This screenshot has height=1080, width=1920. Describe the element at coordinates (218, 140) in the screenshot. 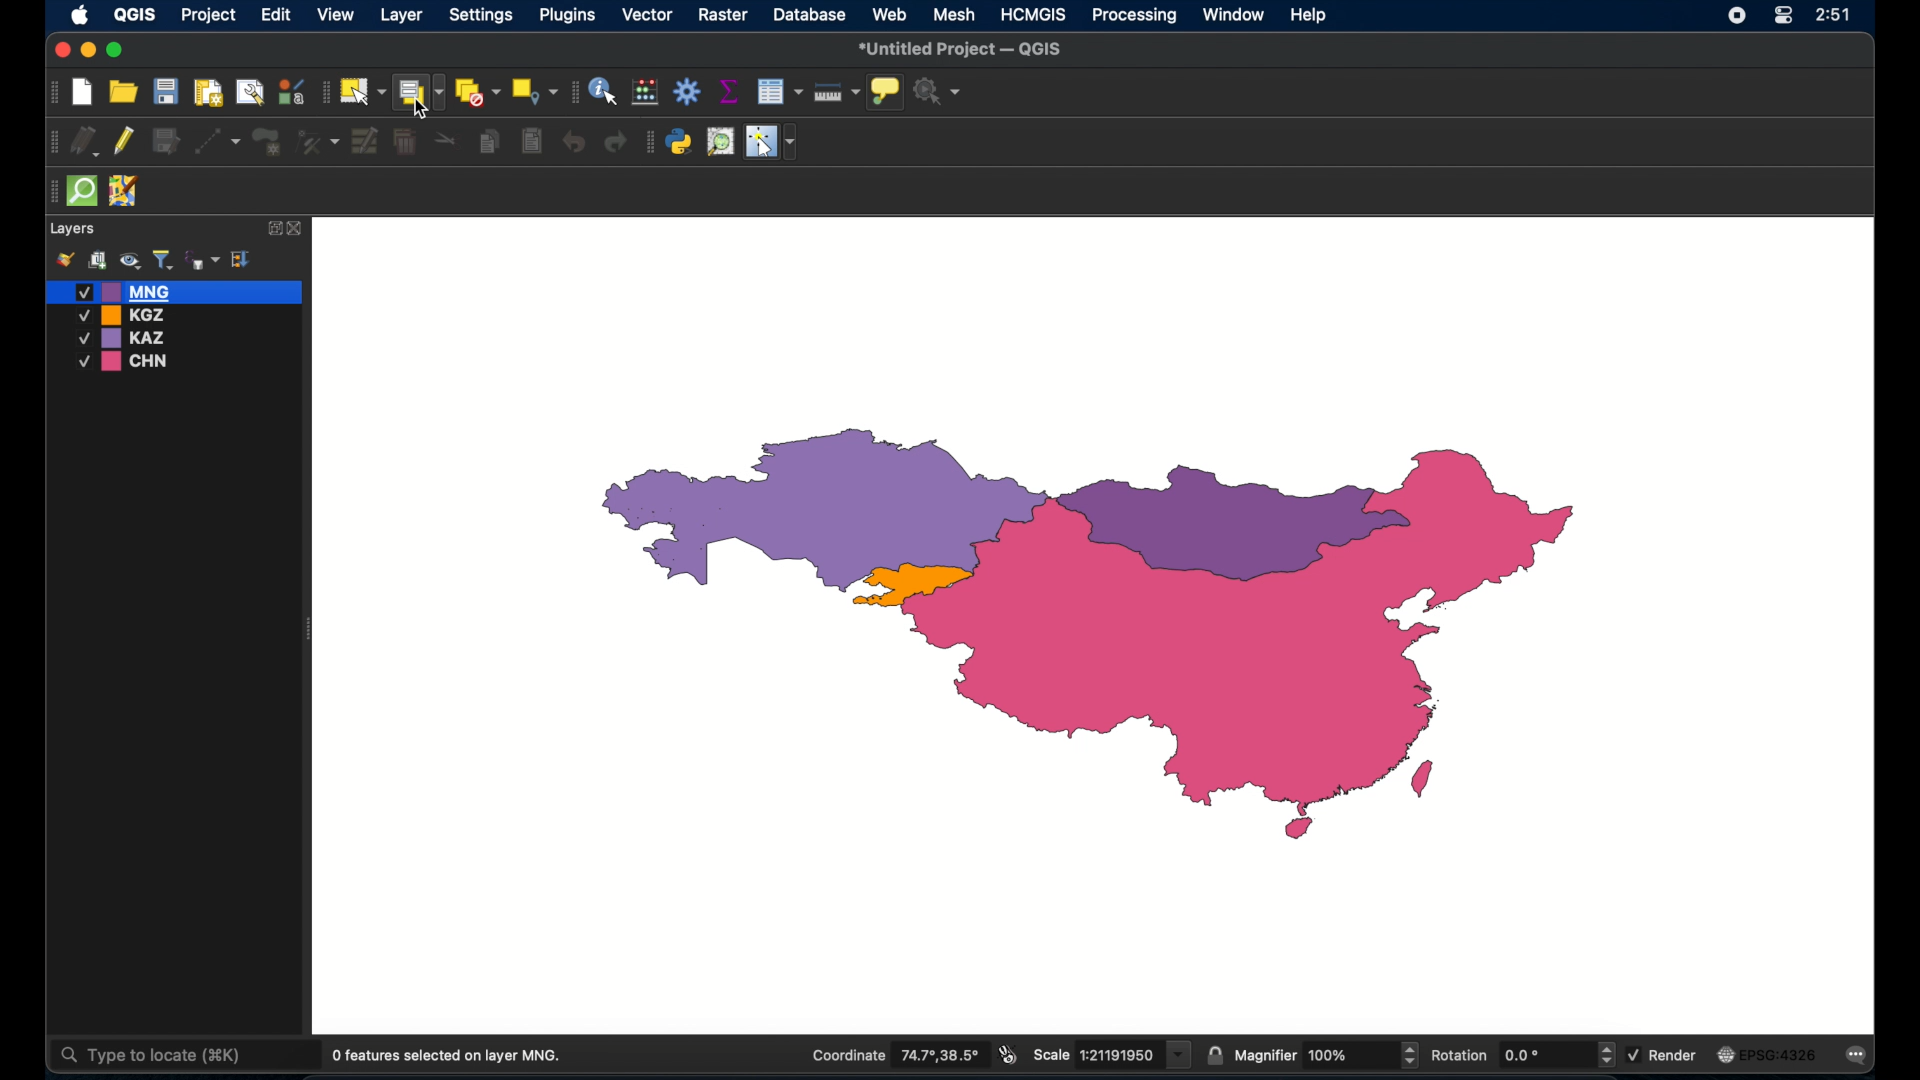

I see `digitize with segment` at that location.